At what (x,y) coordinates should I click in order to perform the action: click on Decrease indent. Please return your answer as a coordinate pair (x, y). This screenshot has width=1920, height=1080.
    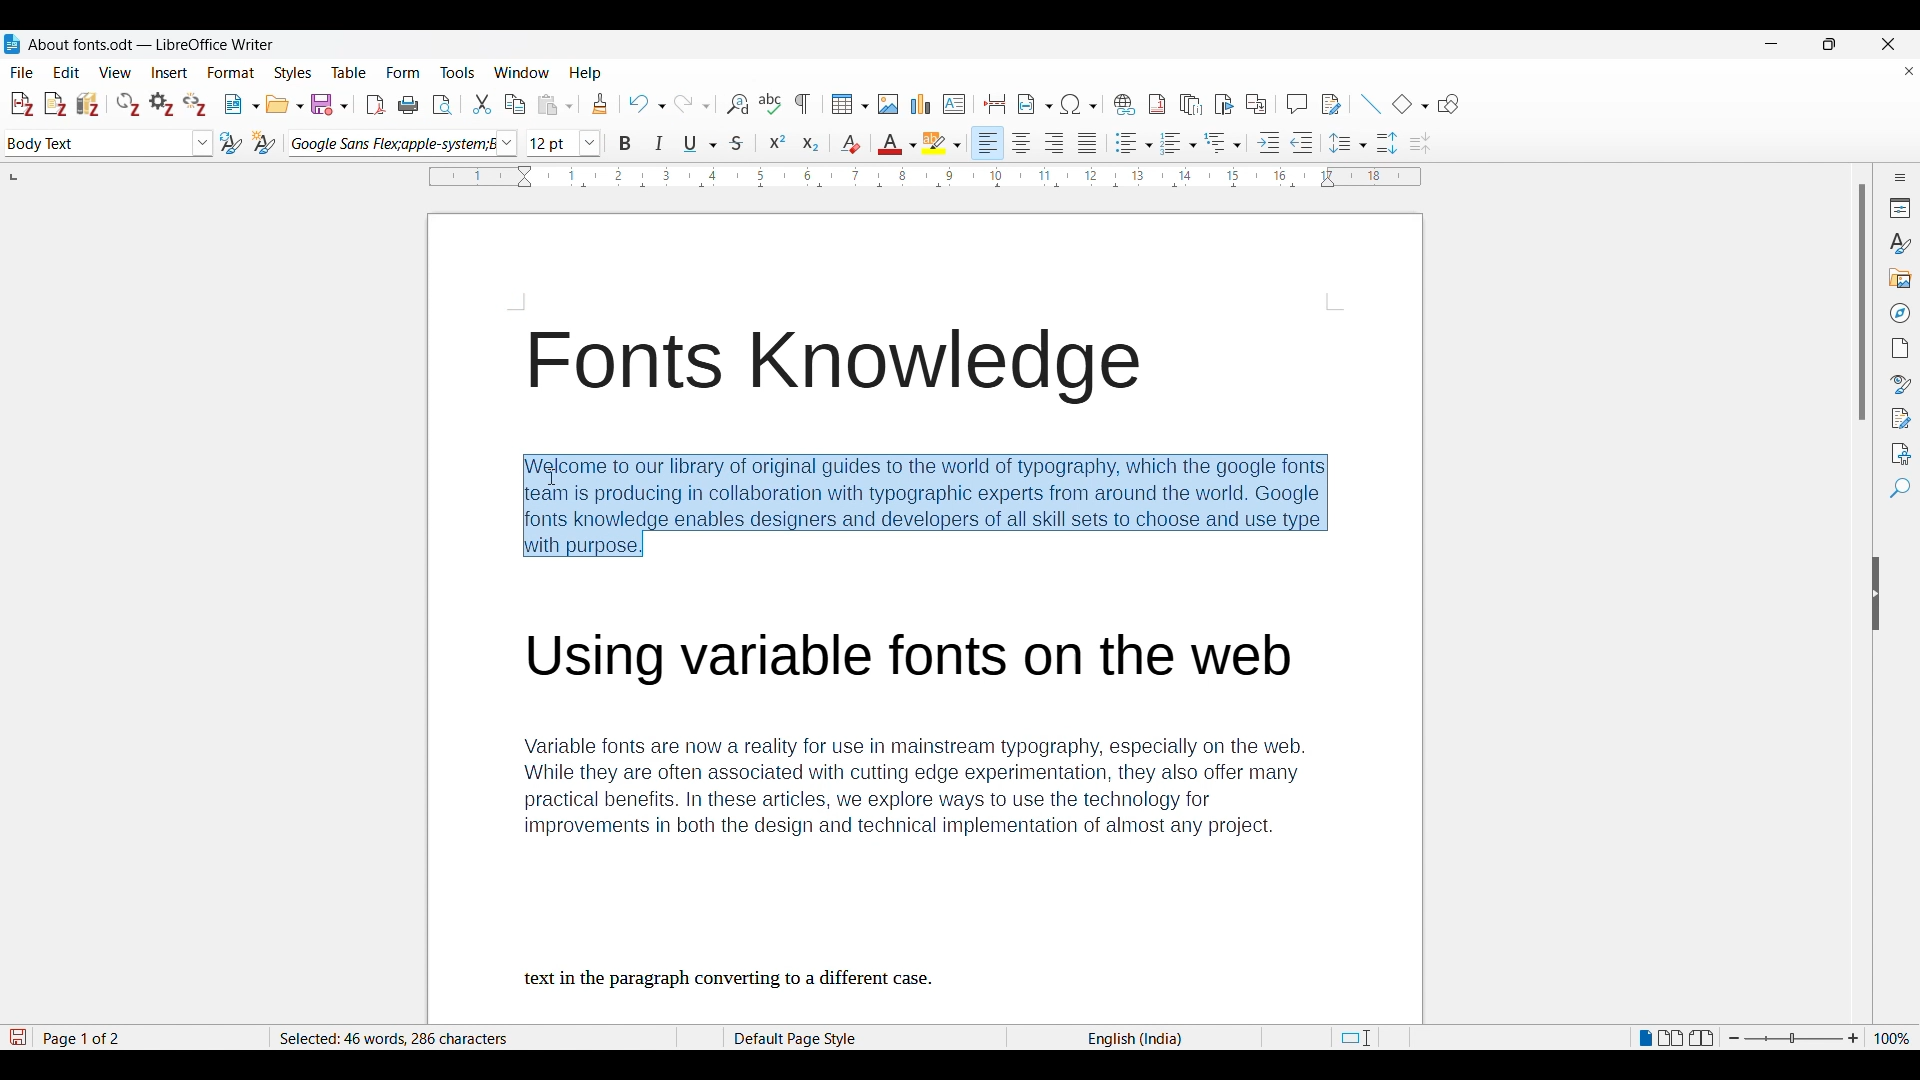
    Looking at the image, I should click on (1302, 143).